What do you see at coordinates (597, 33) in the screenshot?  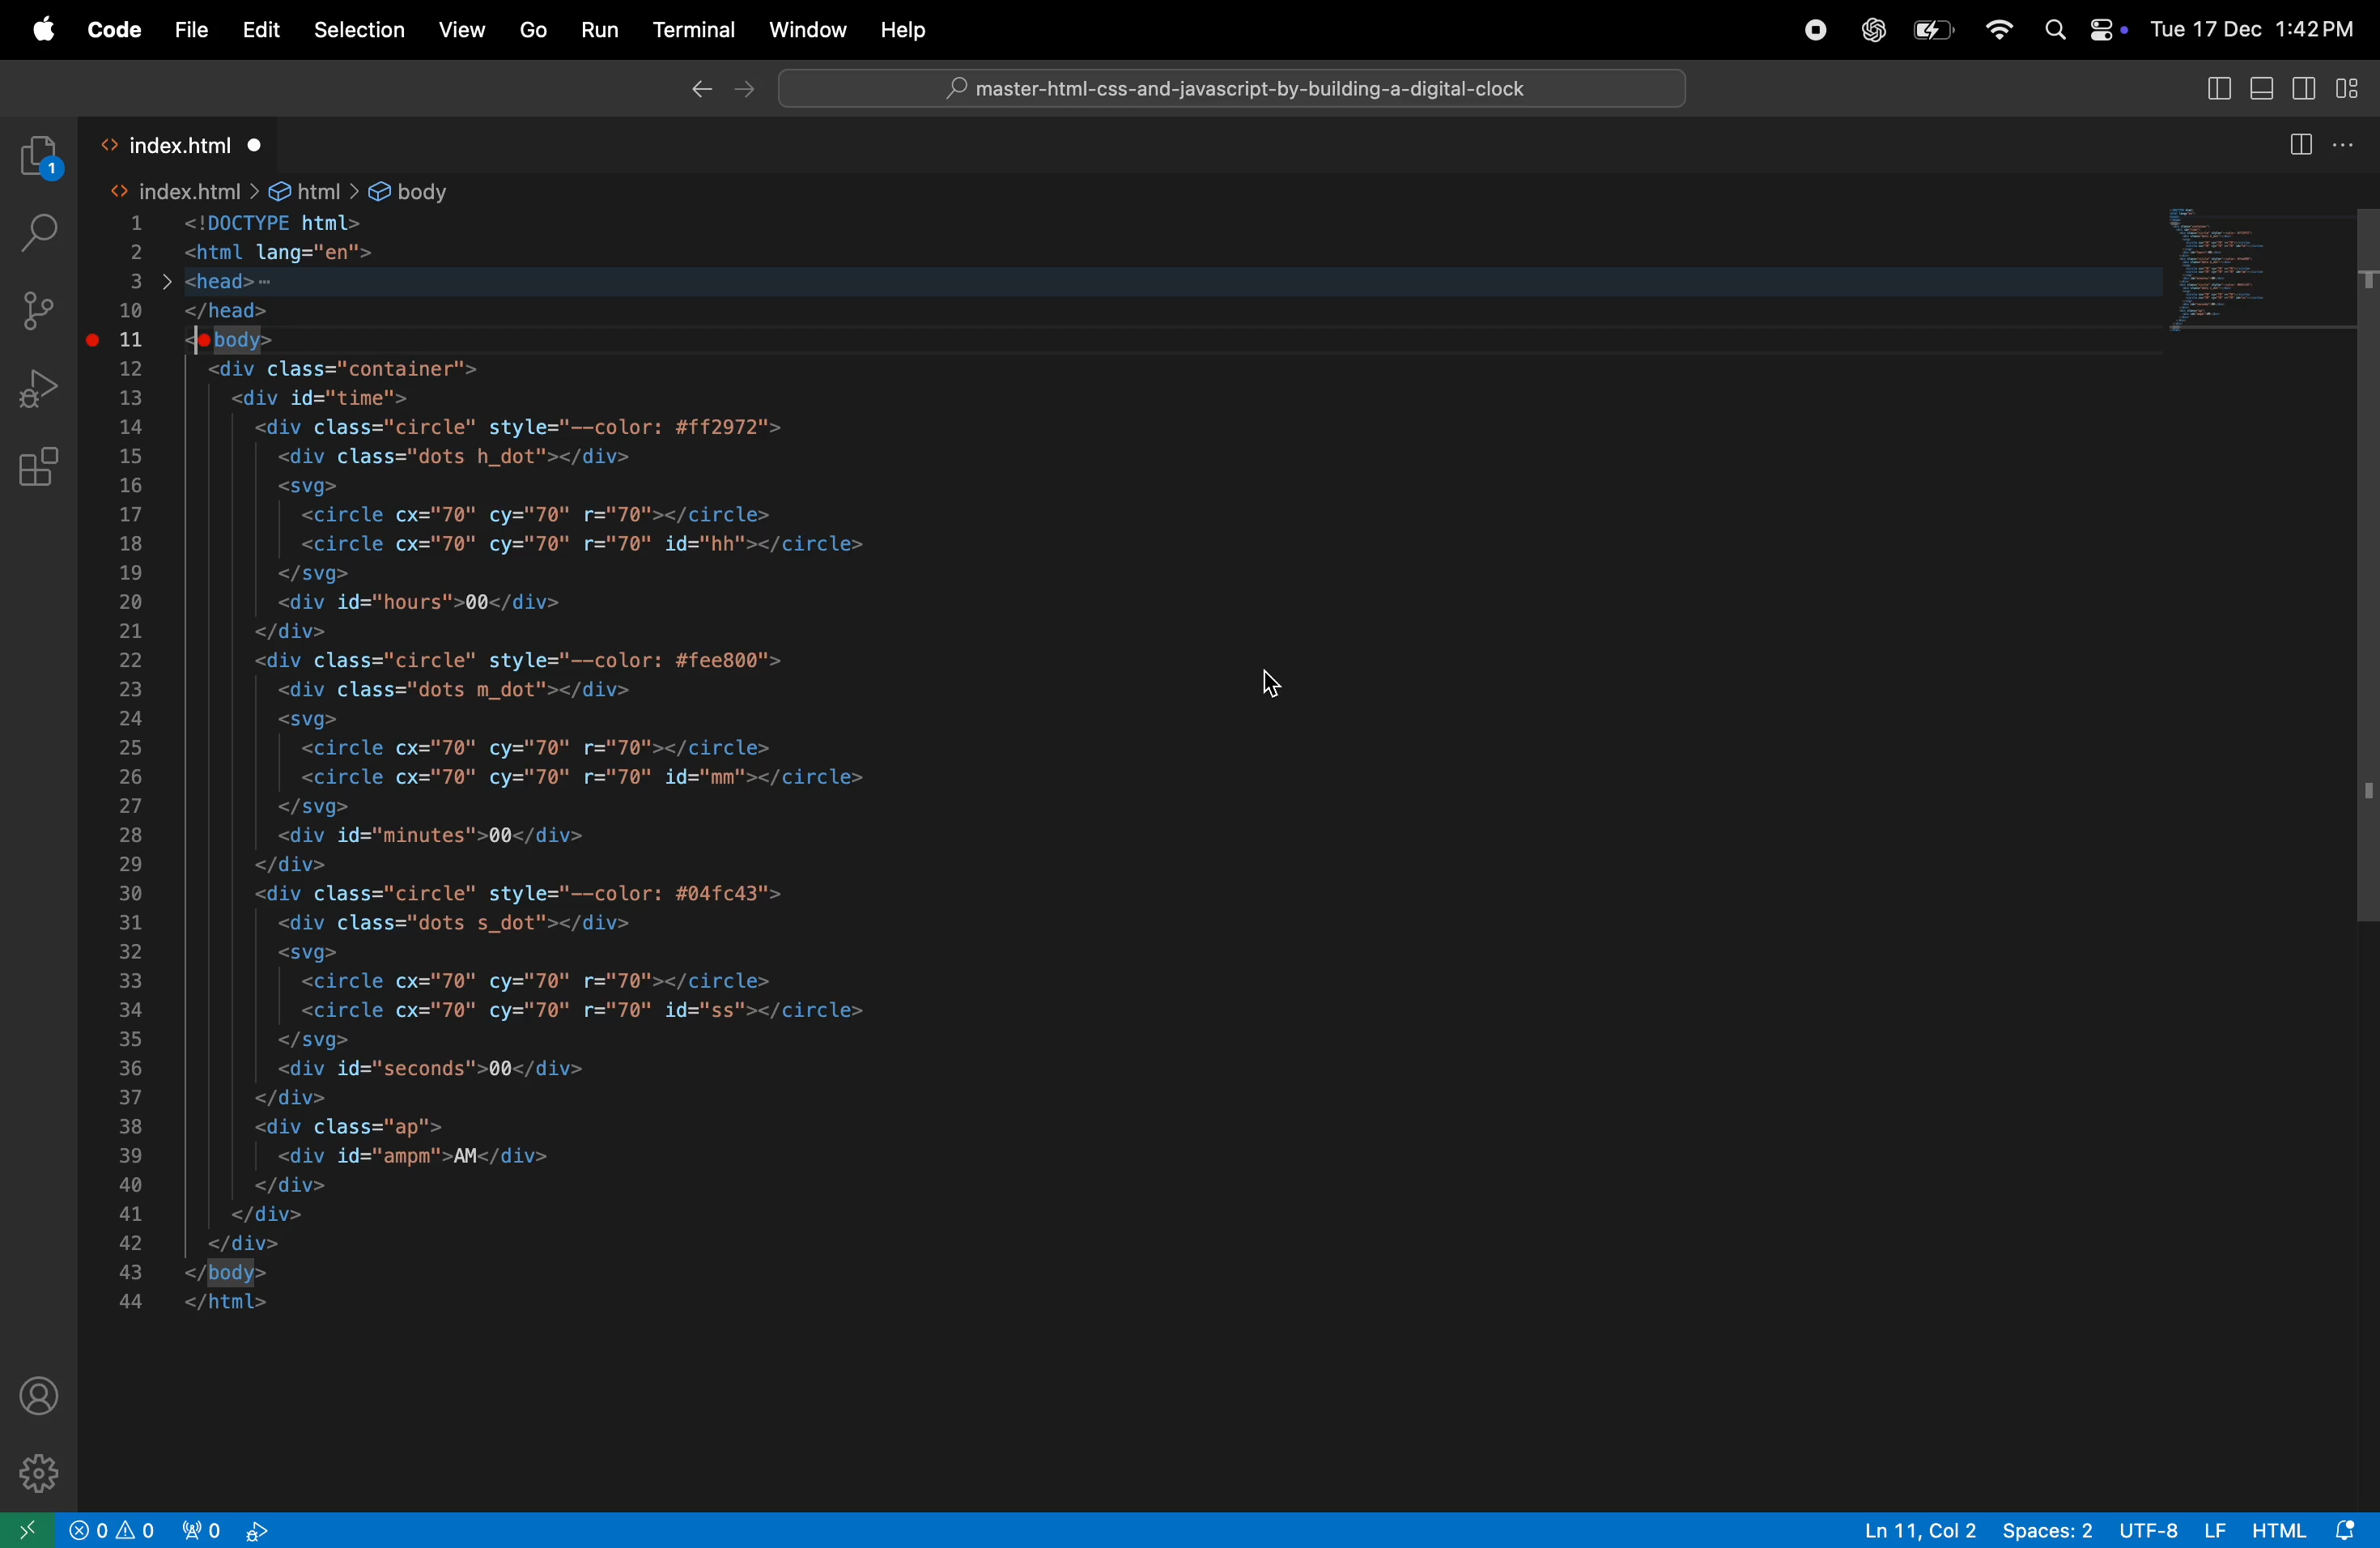 I see `run` at bounding box center [597, 33].